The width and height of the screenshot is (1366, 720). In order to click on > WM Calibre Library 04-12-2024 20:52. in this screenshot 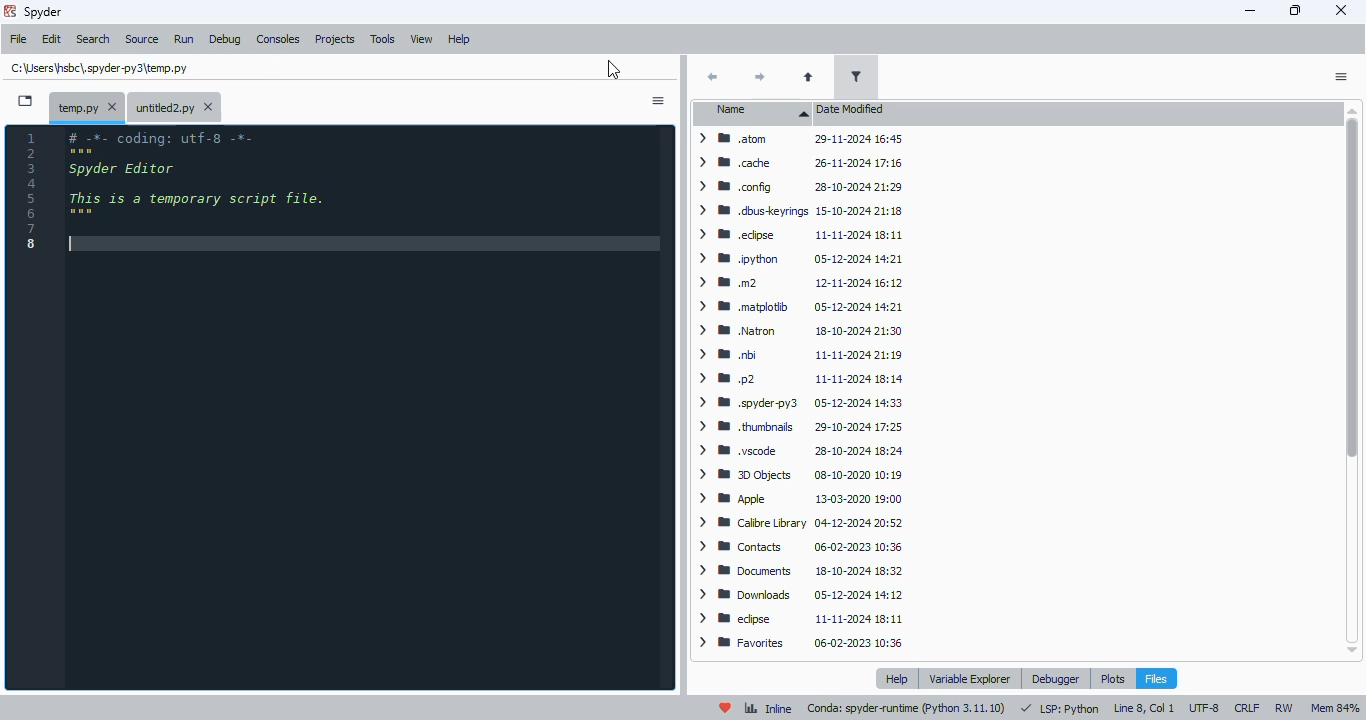, I will do `click(800, 524)`.